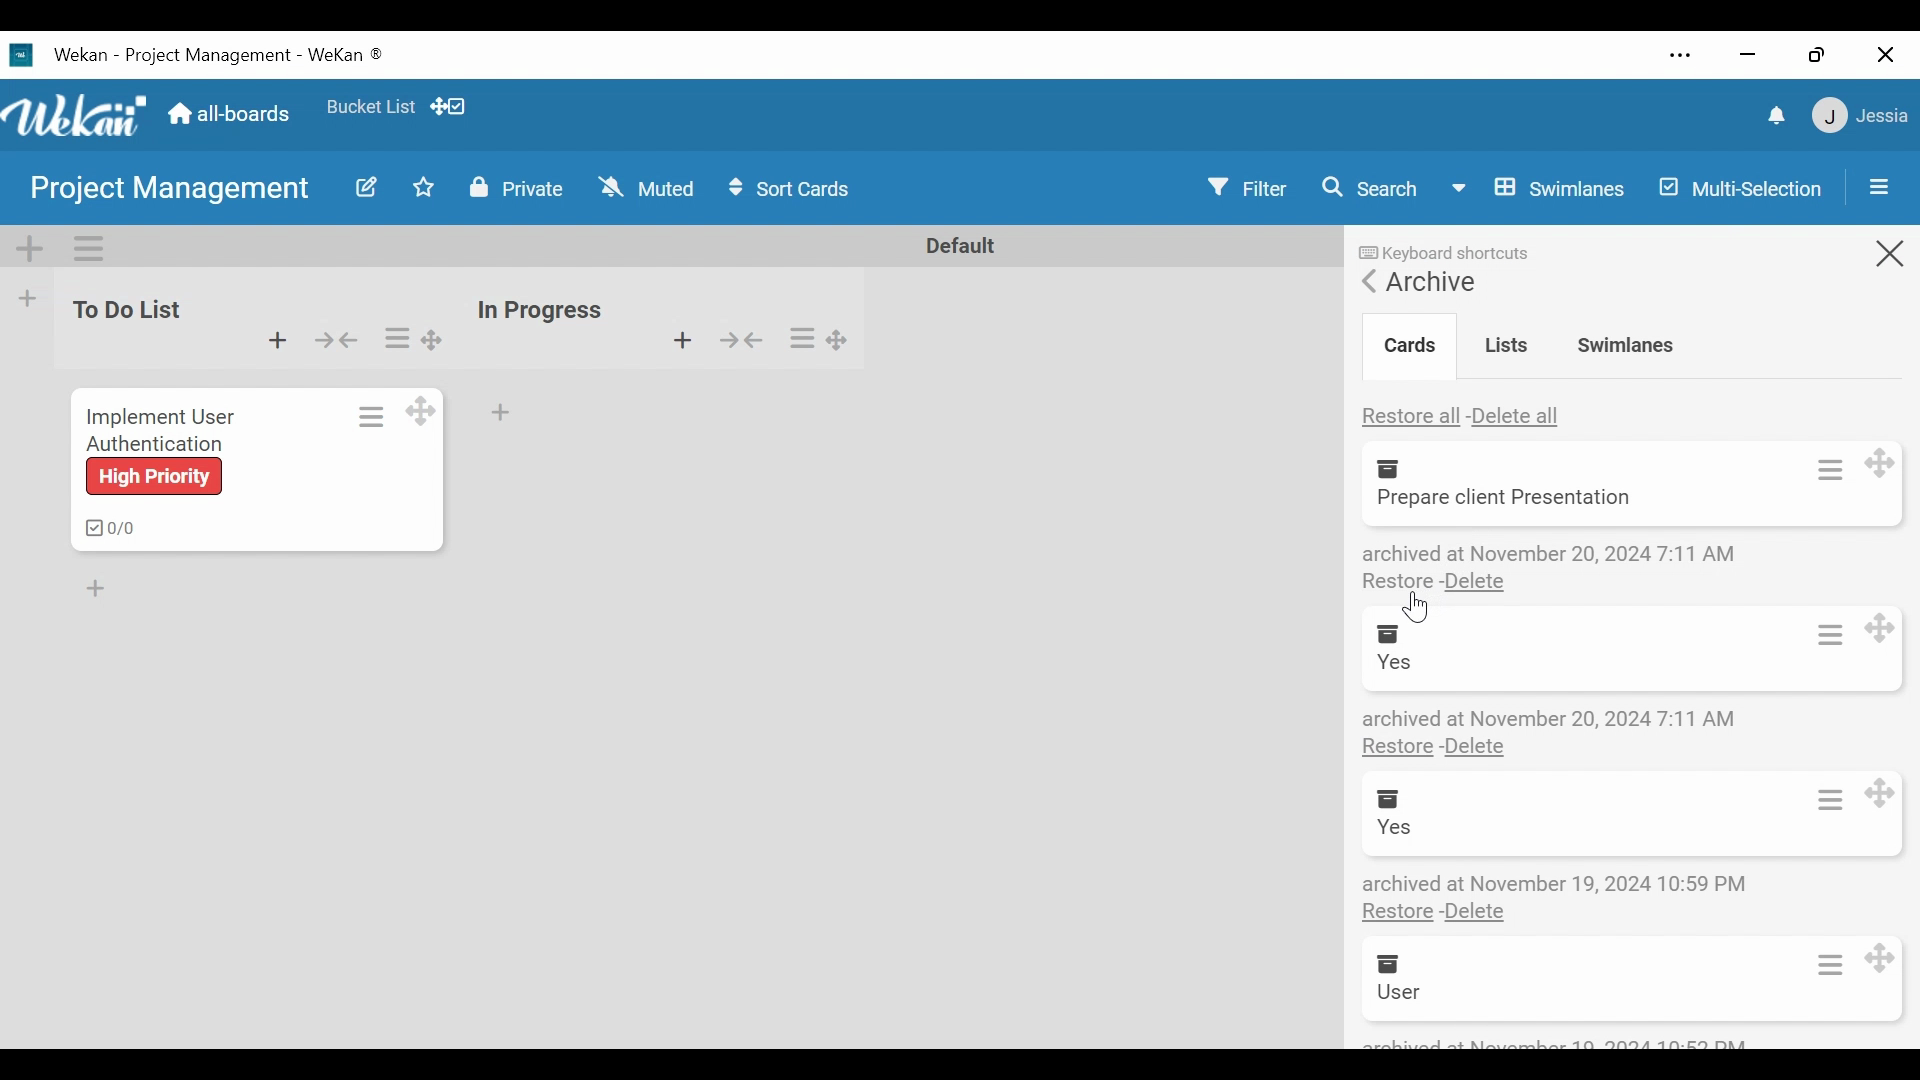 The width and height of the screenshot is (1920, 1080). I want to click on Open/Close Sidebar, so click(1877, 187).